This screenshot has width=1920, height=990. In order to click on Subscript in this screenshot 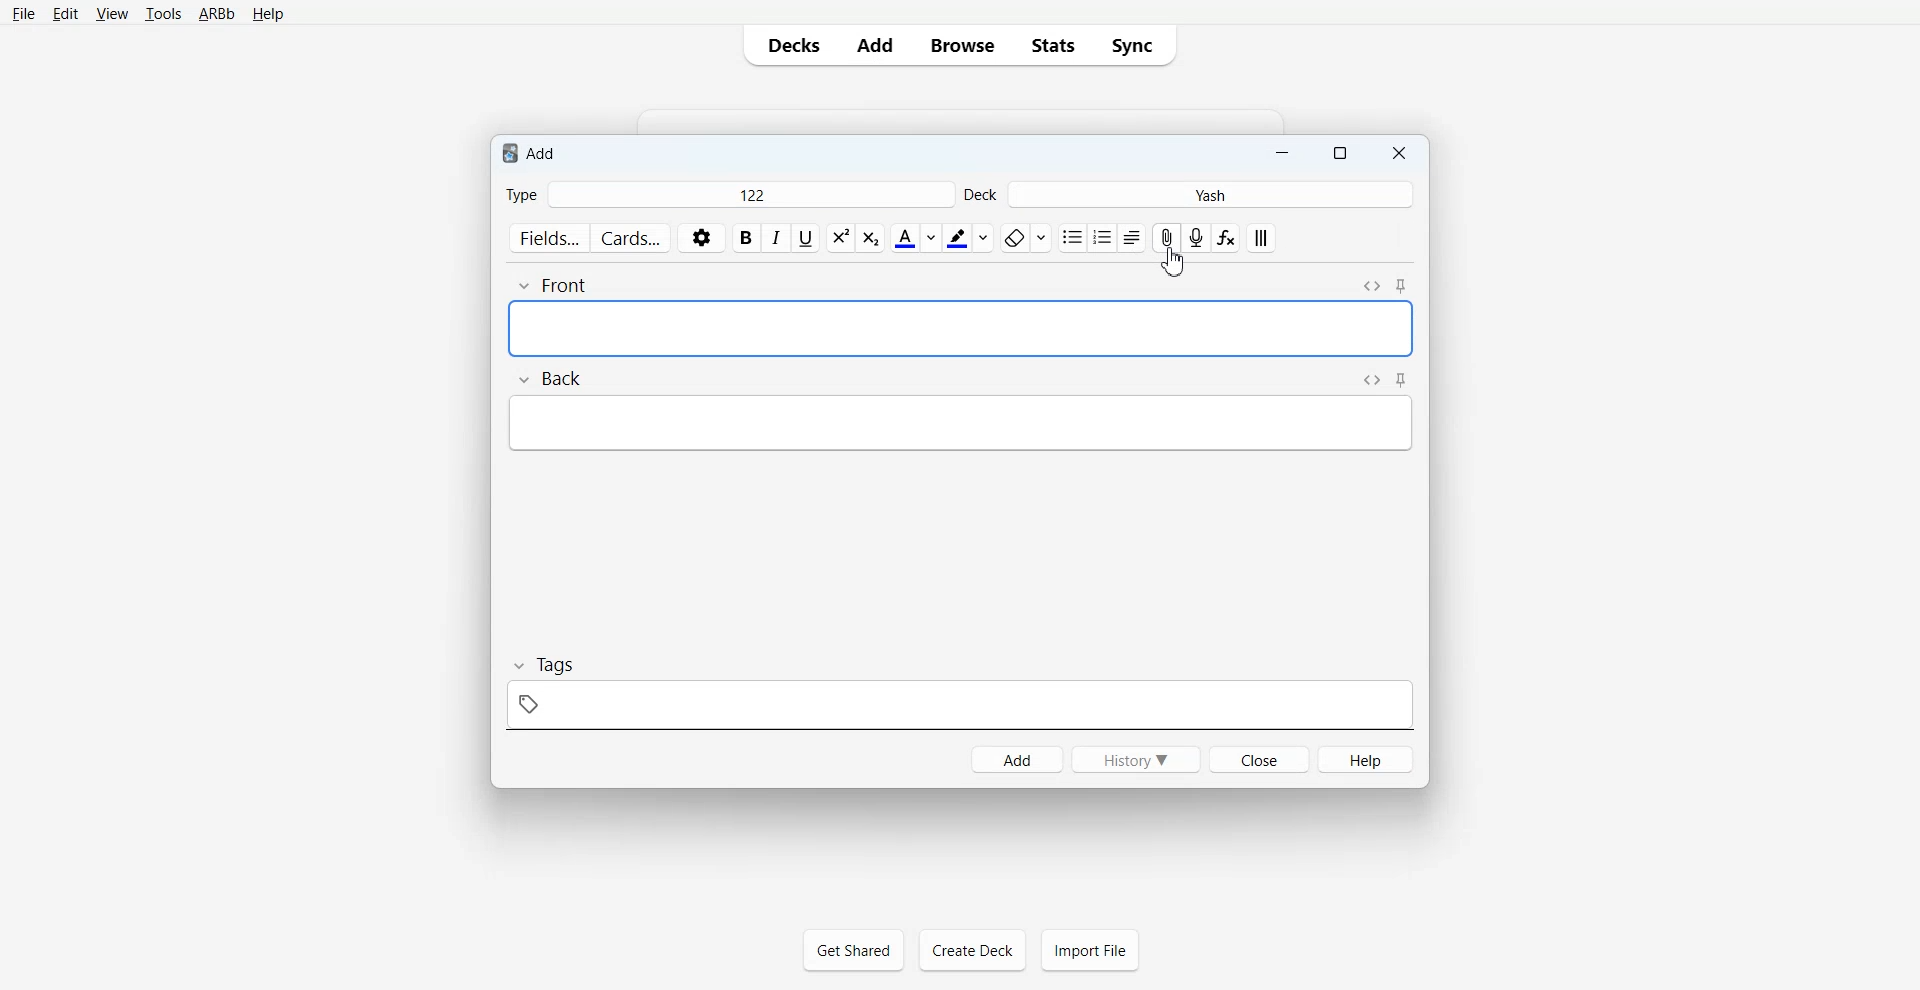, I will do `click(841, 238)`.